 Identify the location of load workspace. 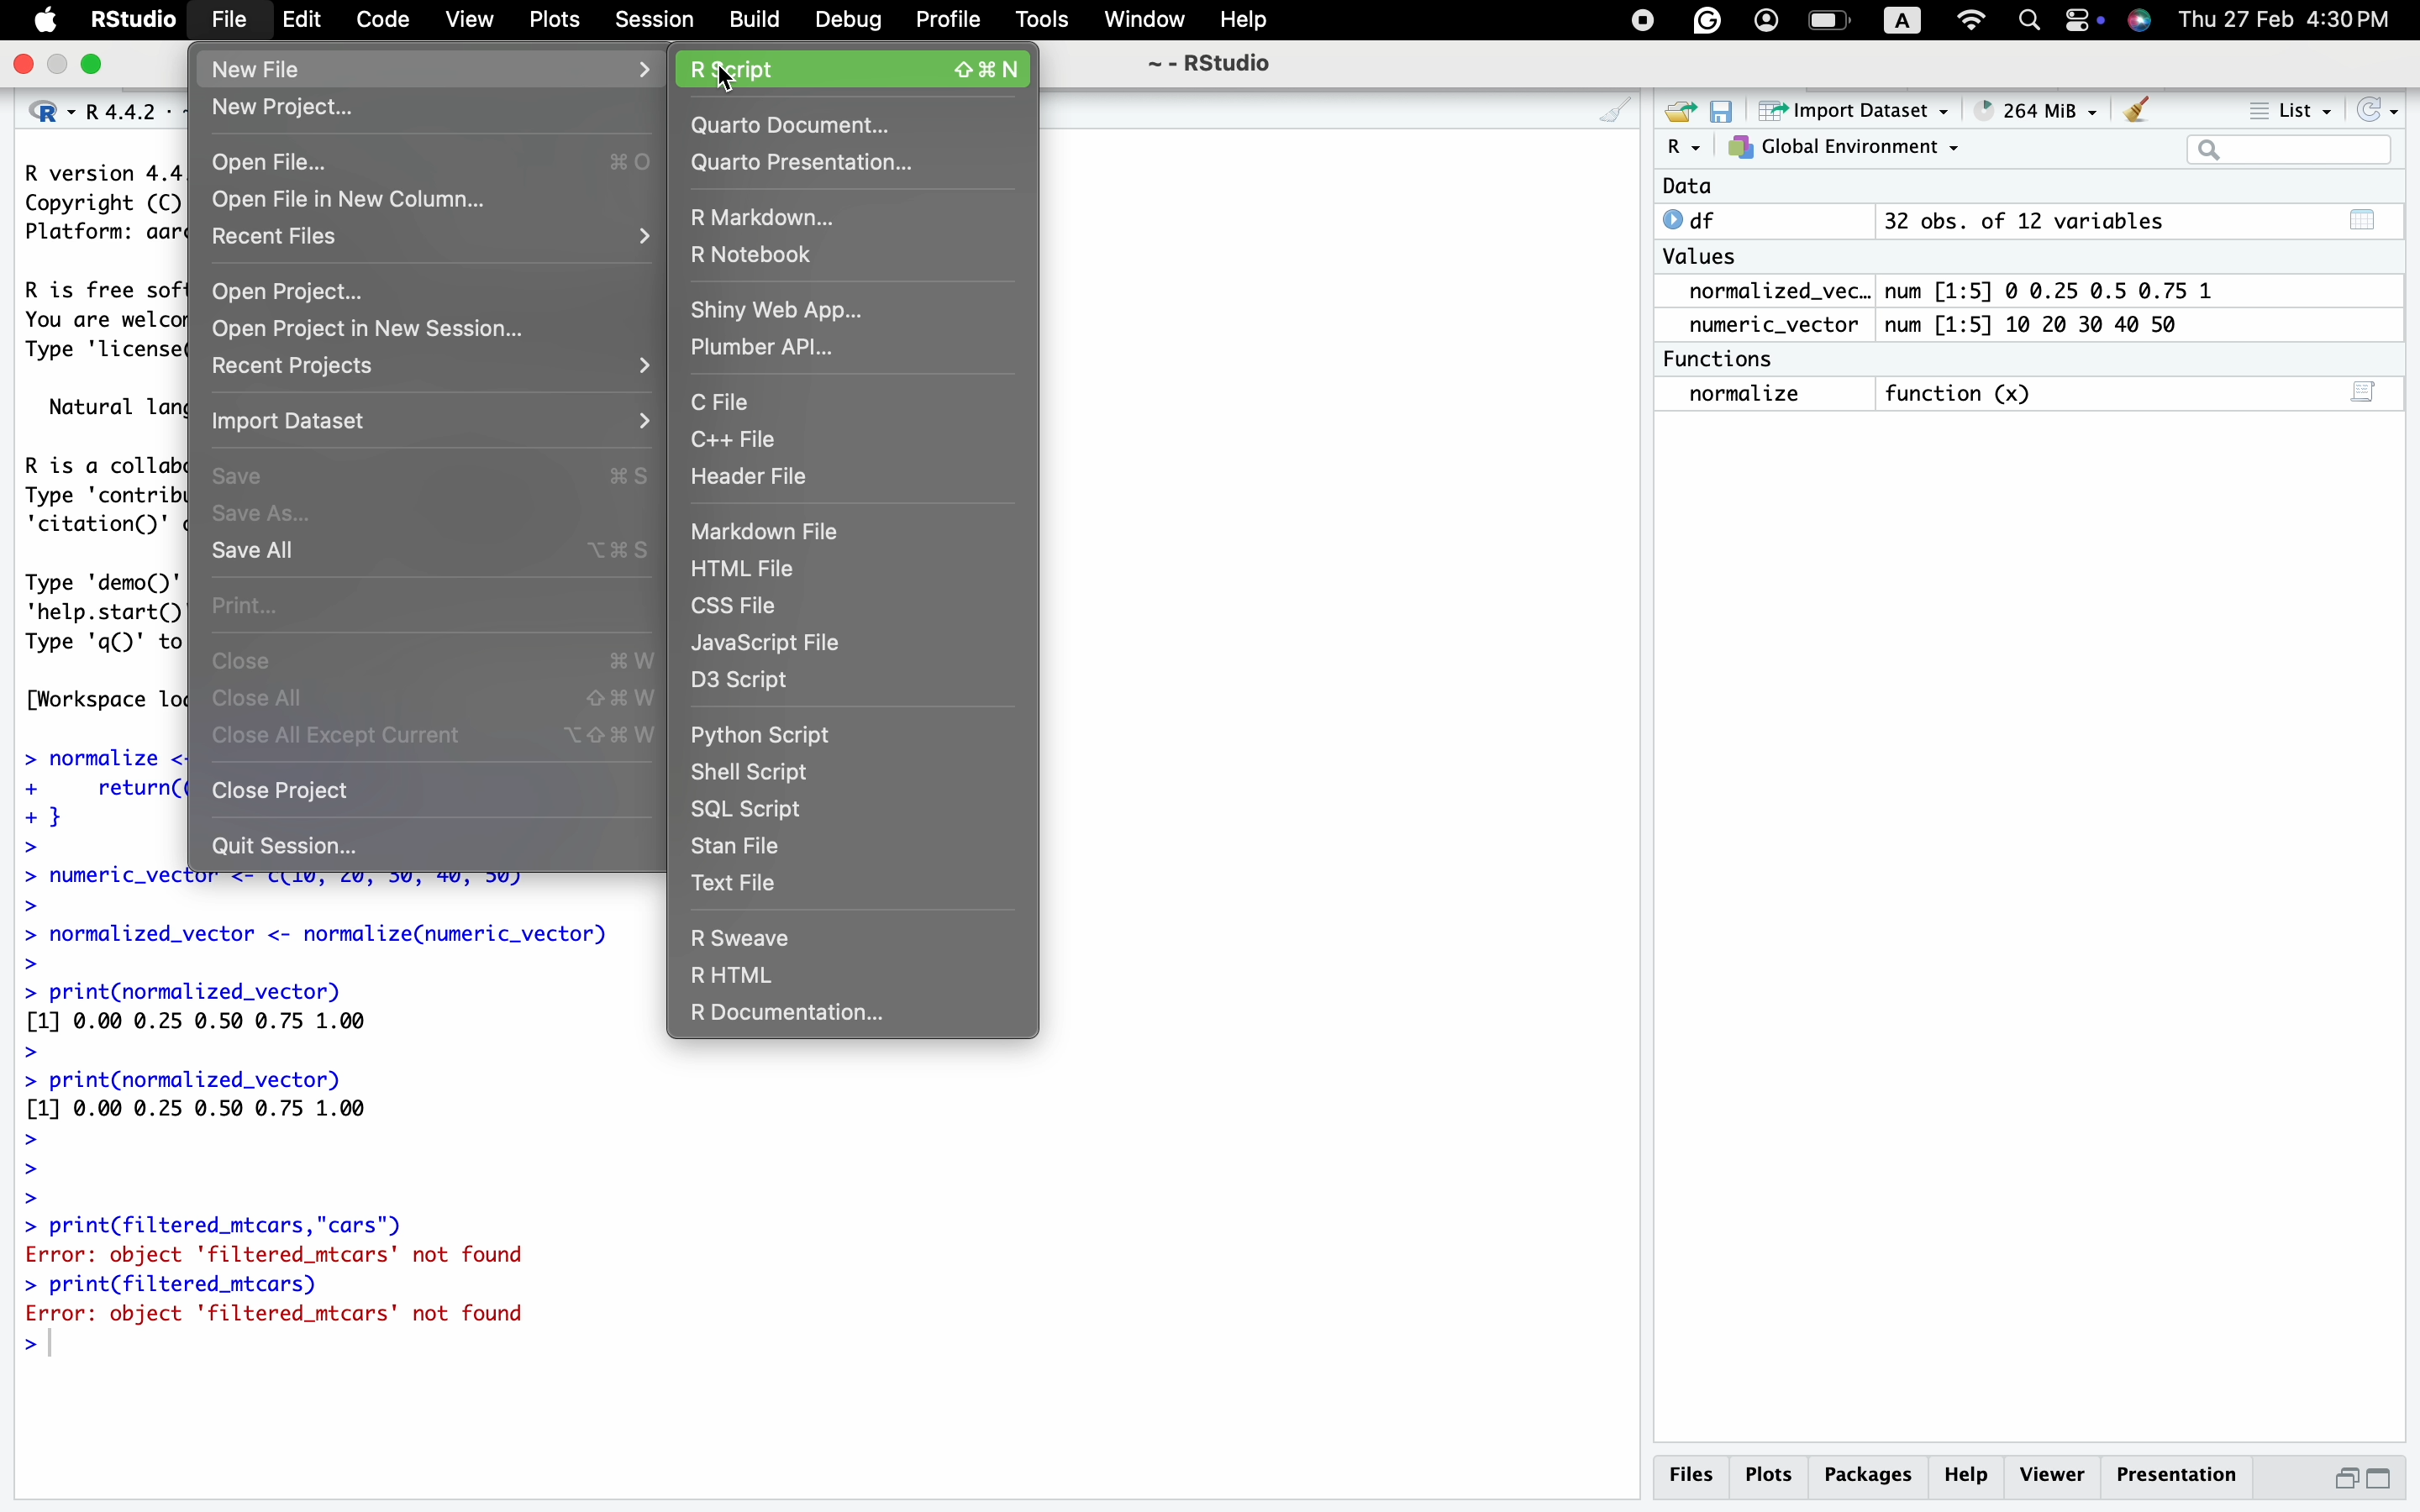
(1681, 109).